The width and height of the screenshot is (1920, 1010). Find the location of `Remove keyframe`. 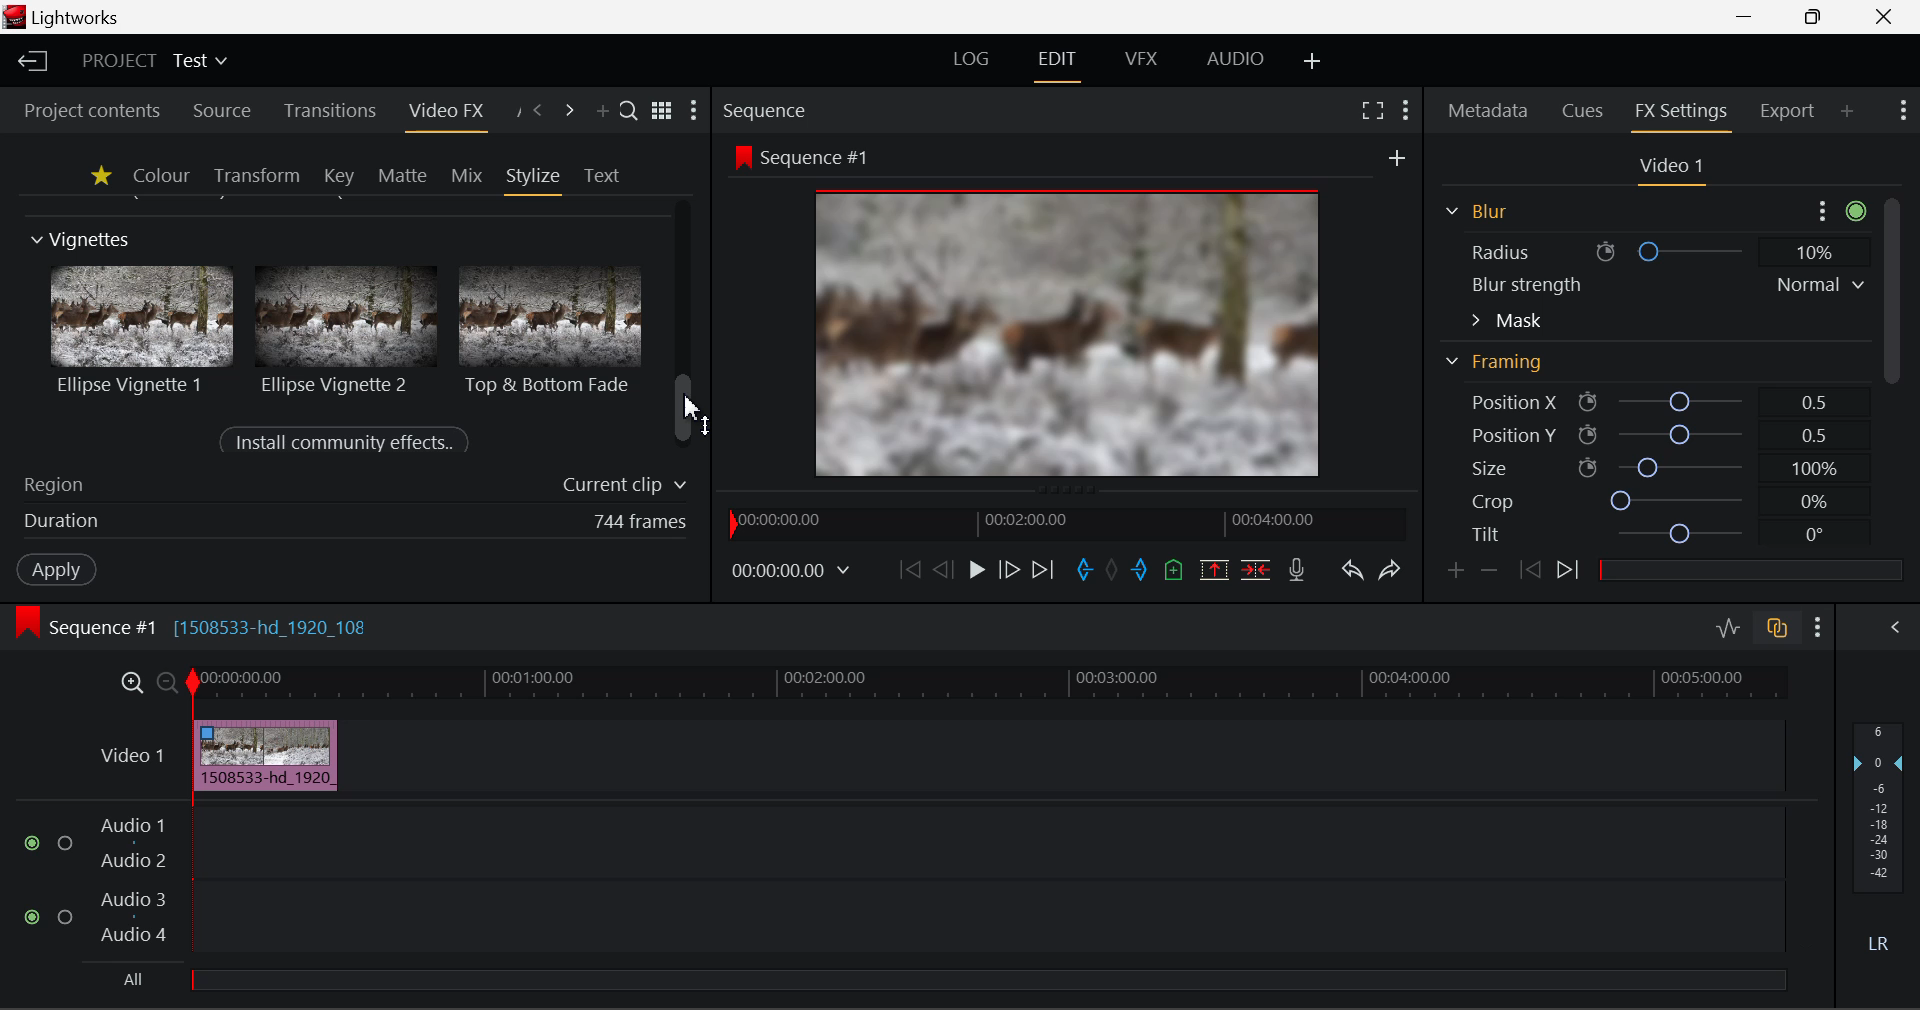

Remove keyframe is located at coordinates (1489, 569).